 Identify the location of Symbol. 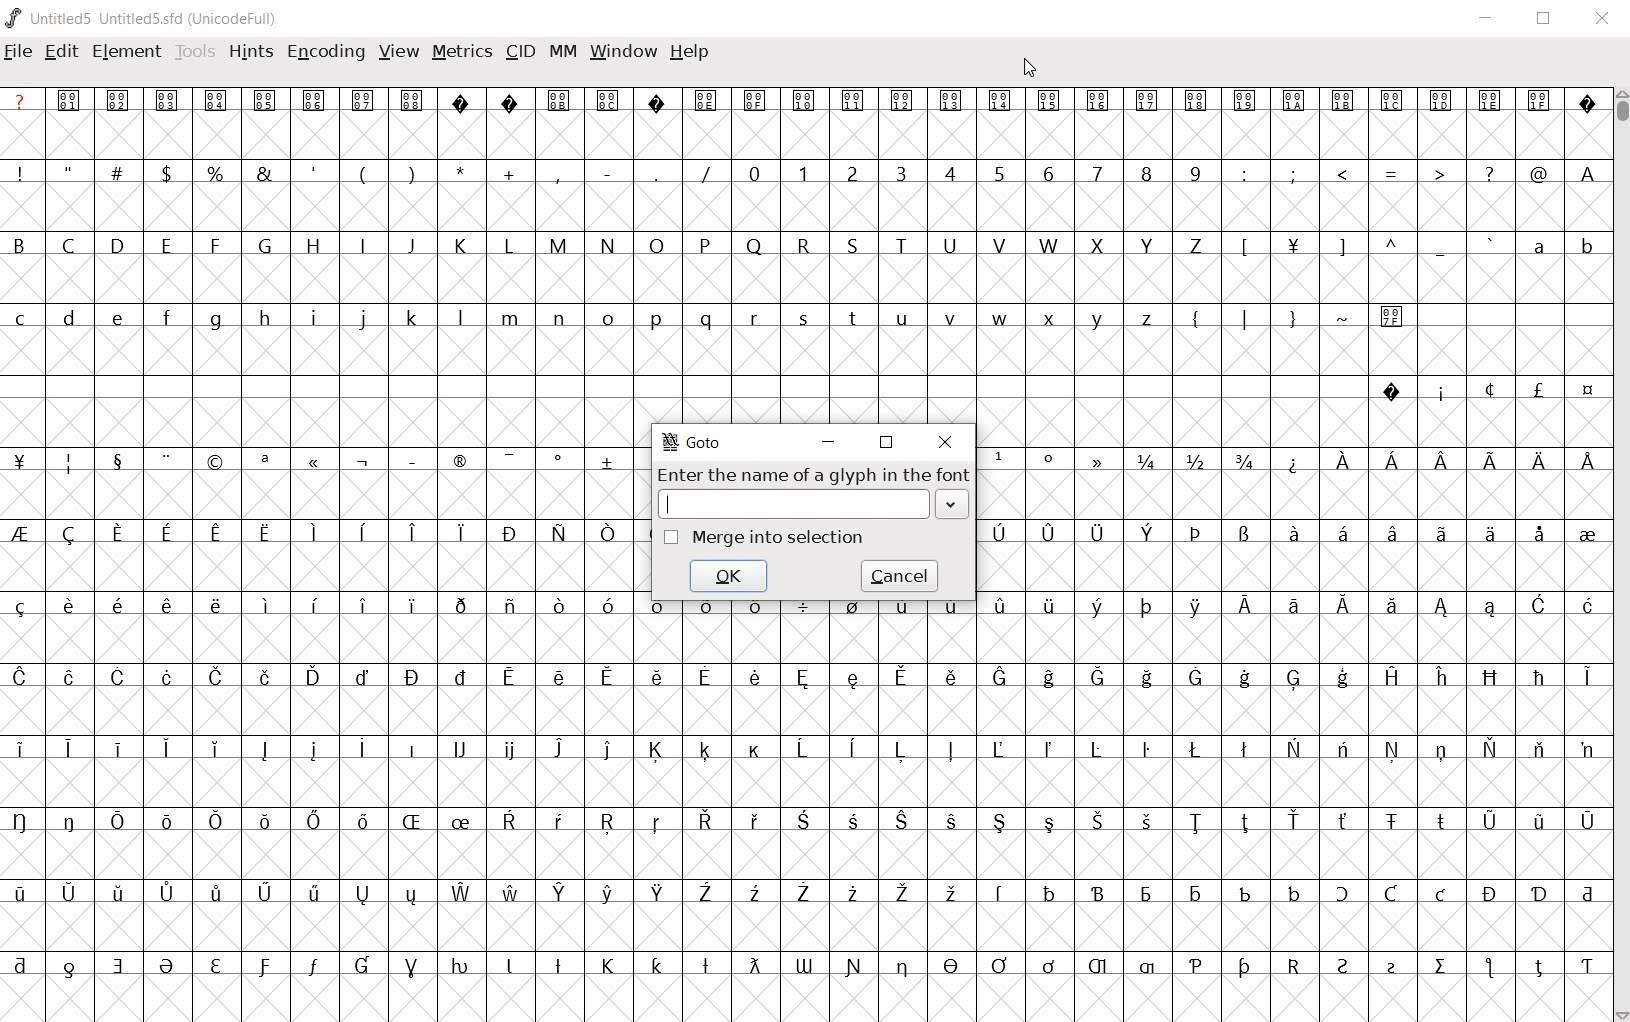
(1491, 461).